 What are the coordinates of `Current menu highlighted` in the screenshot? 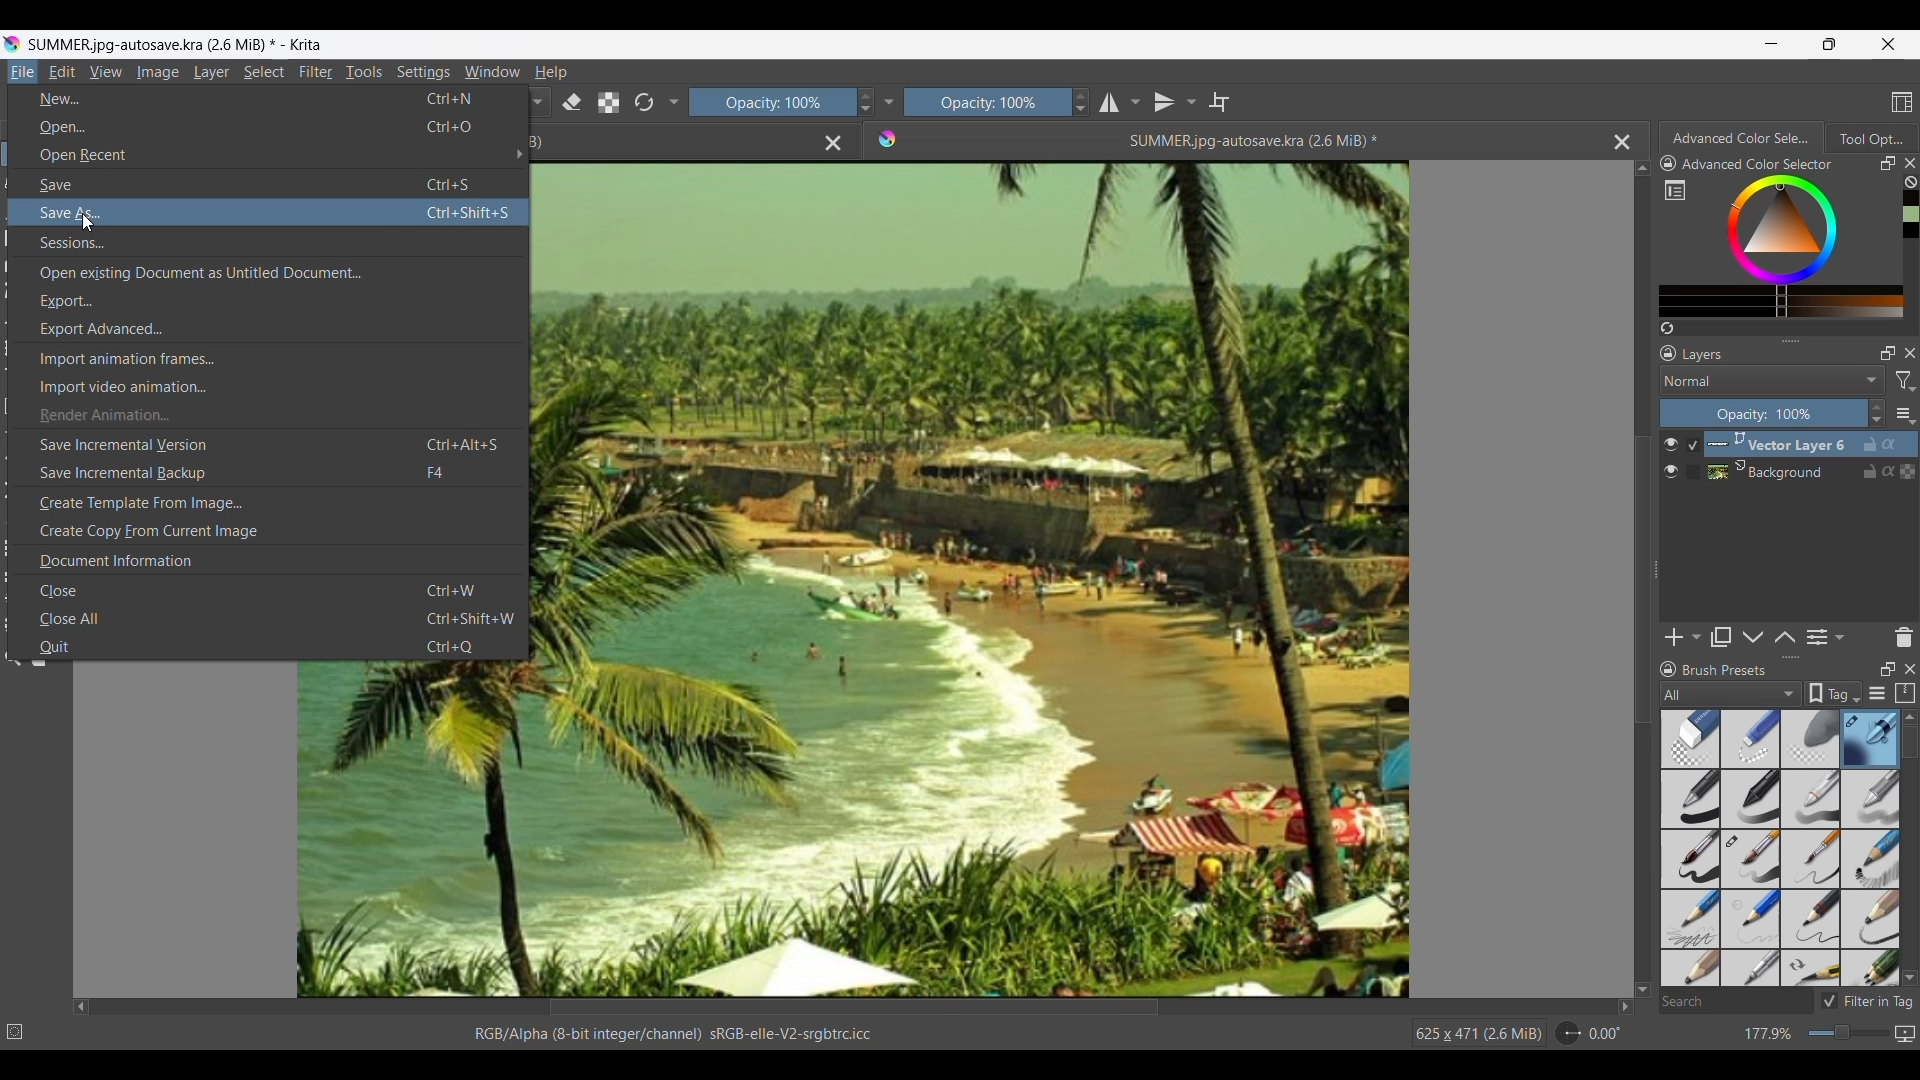 It's located at (22, 72).